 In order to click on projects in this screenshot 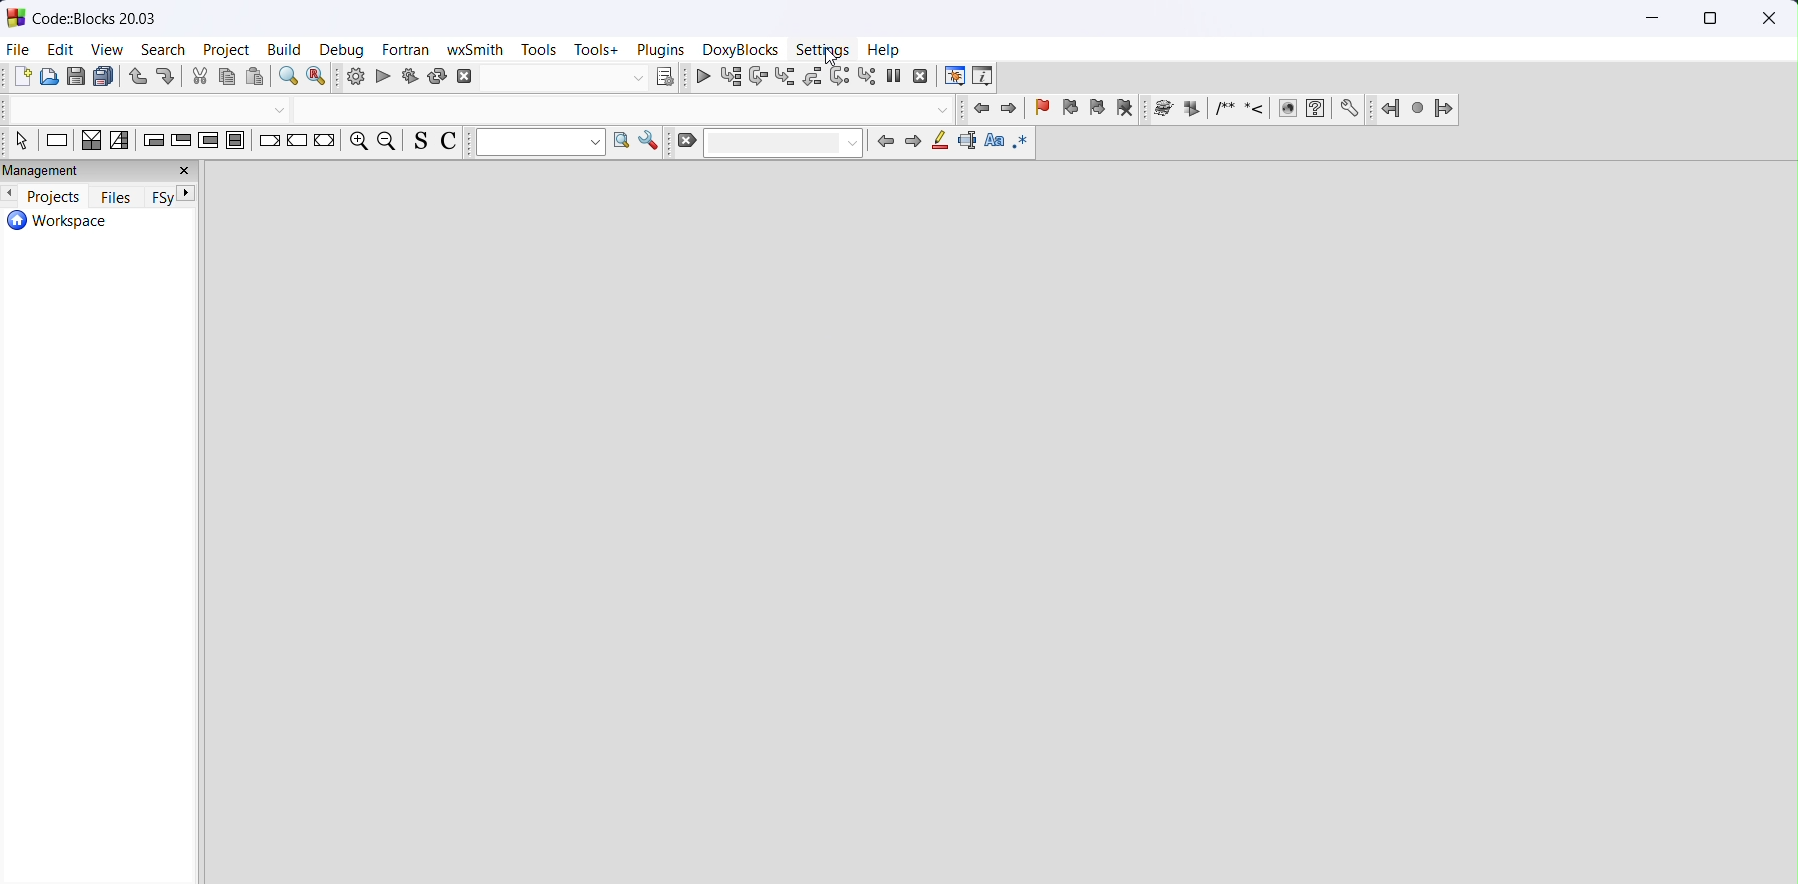, I will do `click(54, 195)`.